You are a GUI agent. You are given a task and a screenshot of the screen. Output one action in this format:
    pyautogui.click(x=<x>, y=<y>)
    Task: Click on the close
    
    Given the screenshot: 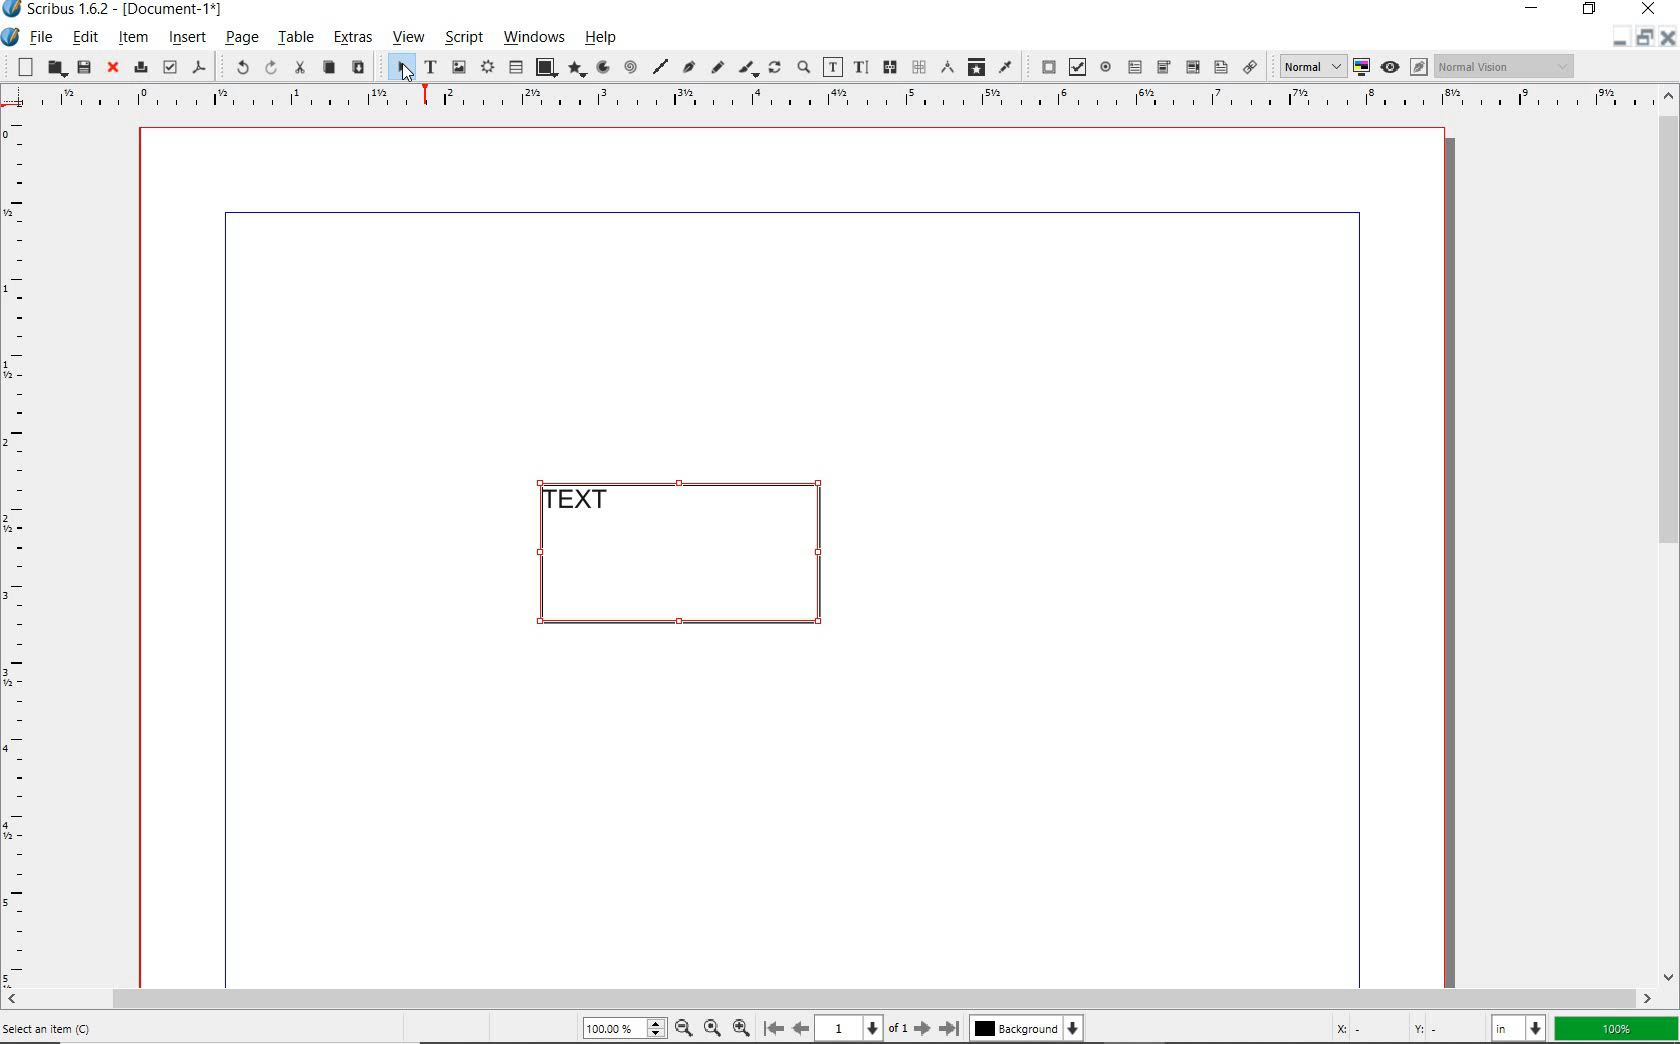 What is the action you would take?
    pyautogui.click(x=113, y=68)
    